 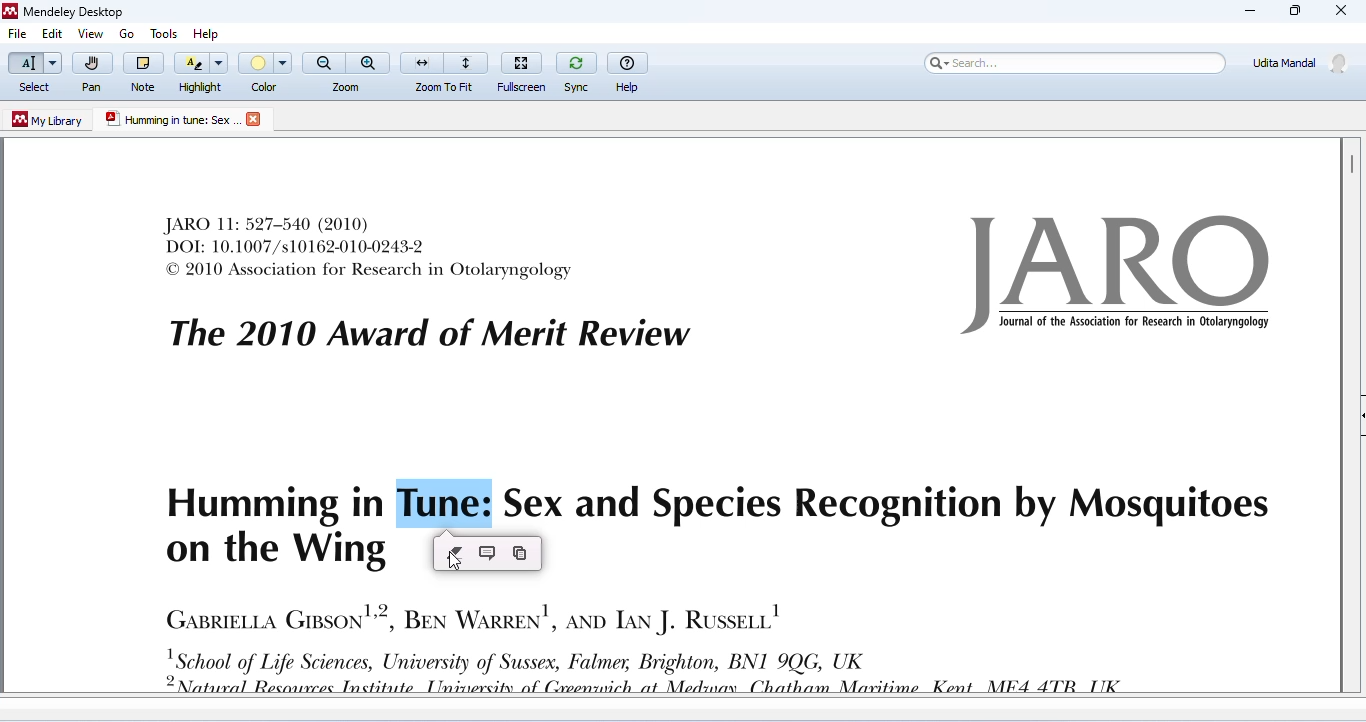 I want to click on vertical scroll bar, so click(x=1350, y=163).